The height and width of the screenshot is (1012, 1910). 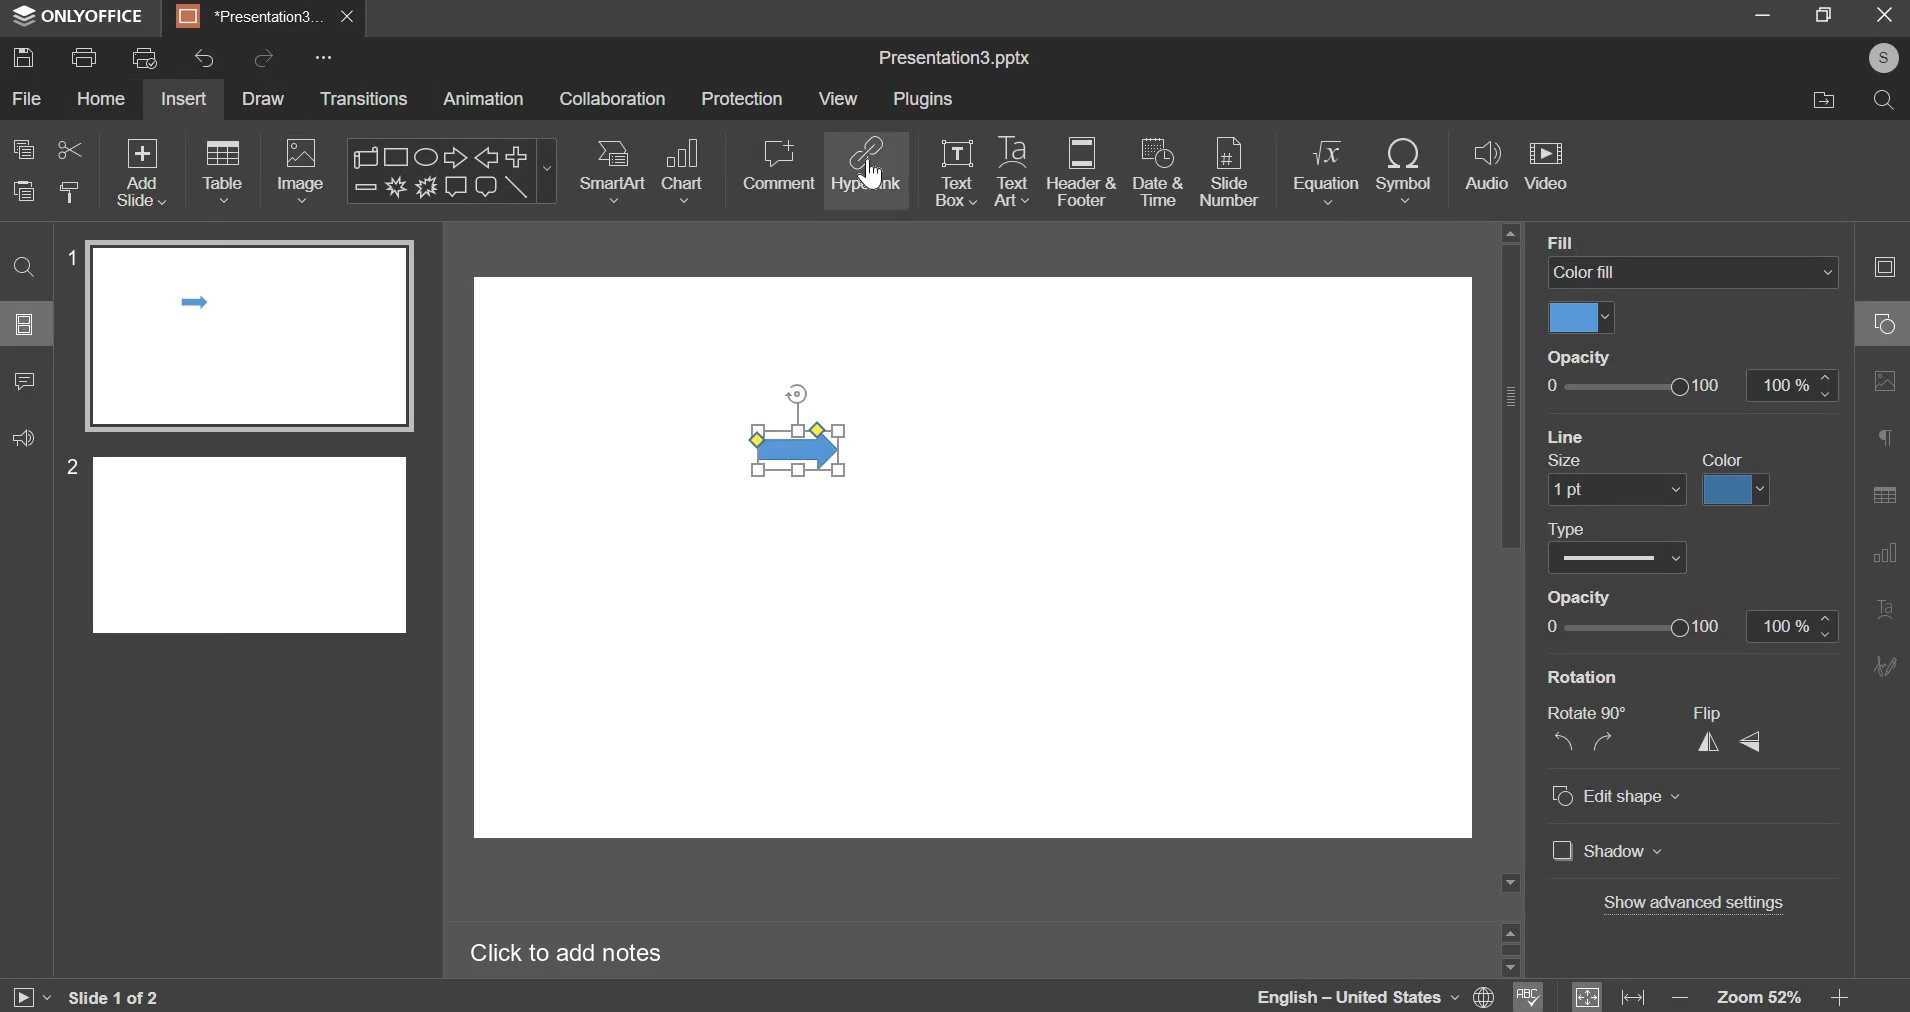 I want to click on draw, so click(x=268, y=101).